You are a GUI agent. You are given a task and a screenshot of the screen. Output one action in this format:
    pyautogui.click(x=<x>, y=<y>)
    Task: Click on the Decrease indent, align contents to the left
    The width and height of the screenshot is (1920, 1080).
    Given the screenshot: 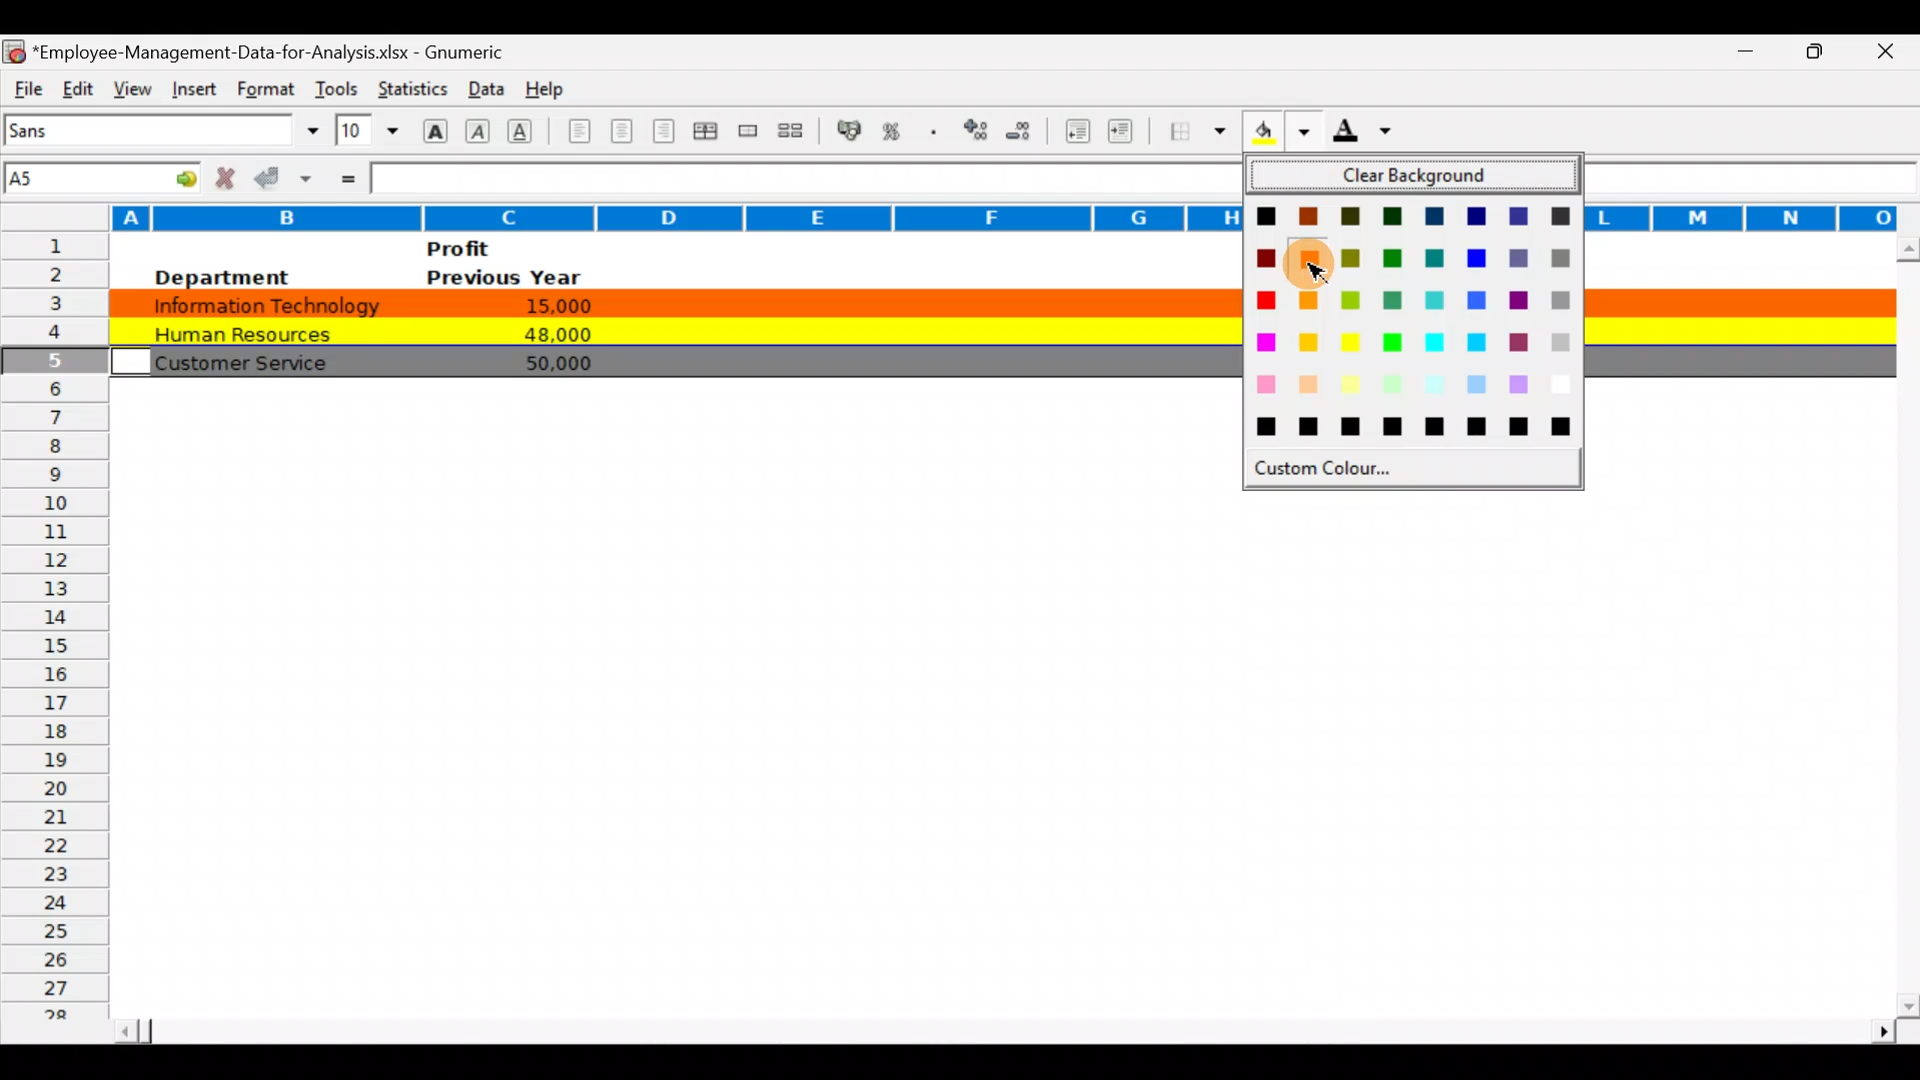 What is the action you would take?
    pyautogui.click(x=1080, y=133)
    